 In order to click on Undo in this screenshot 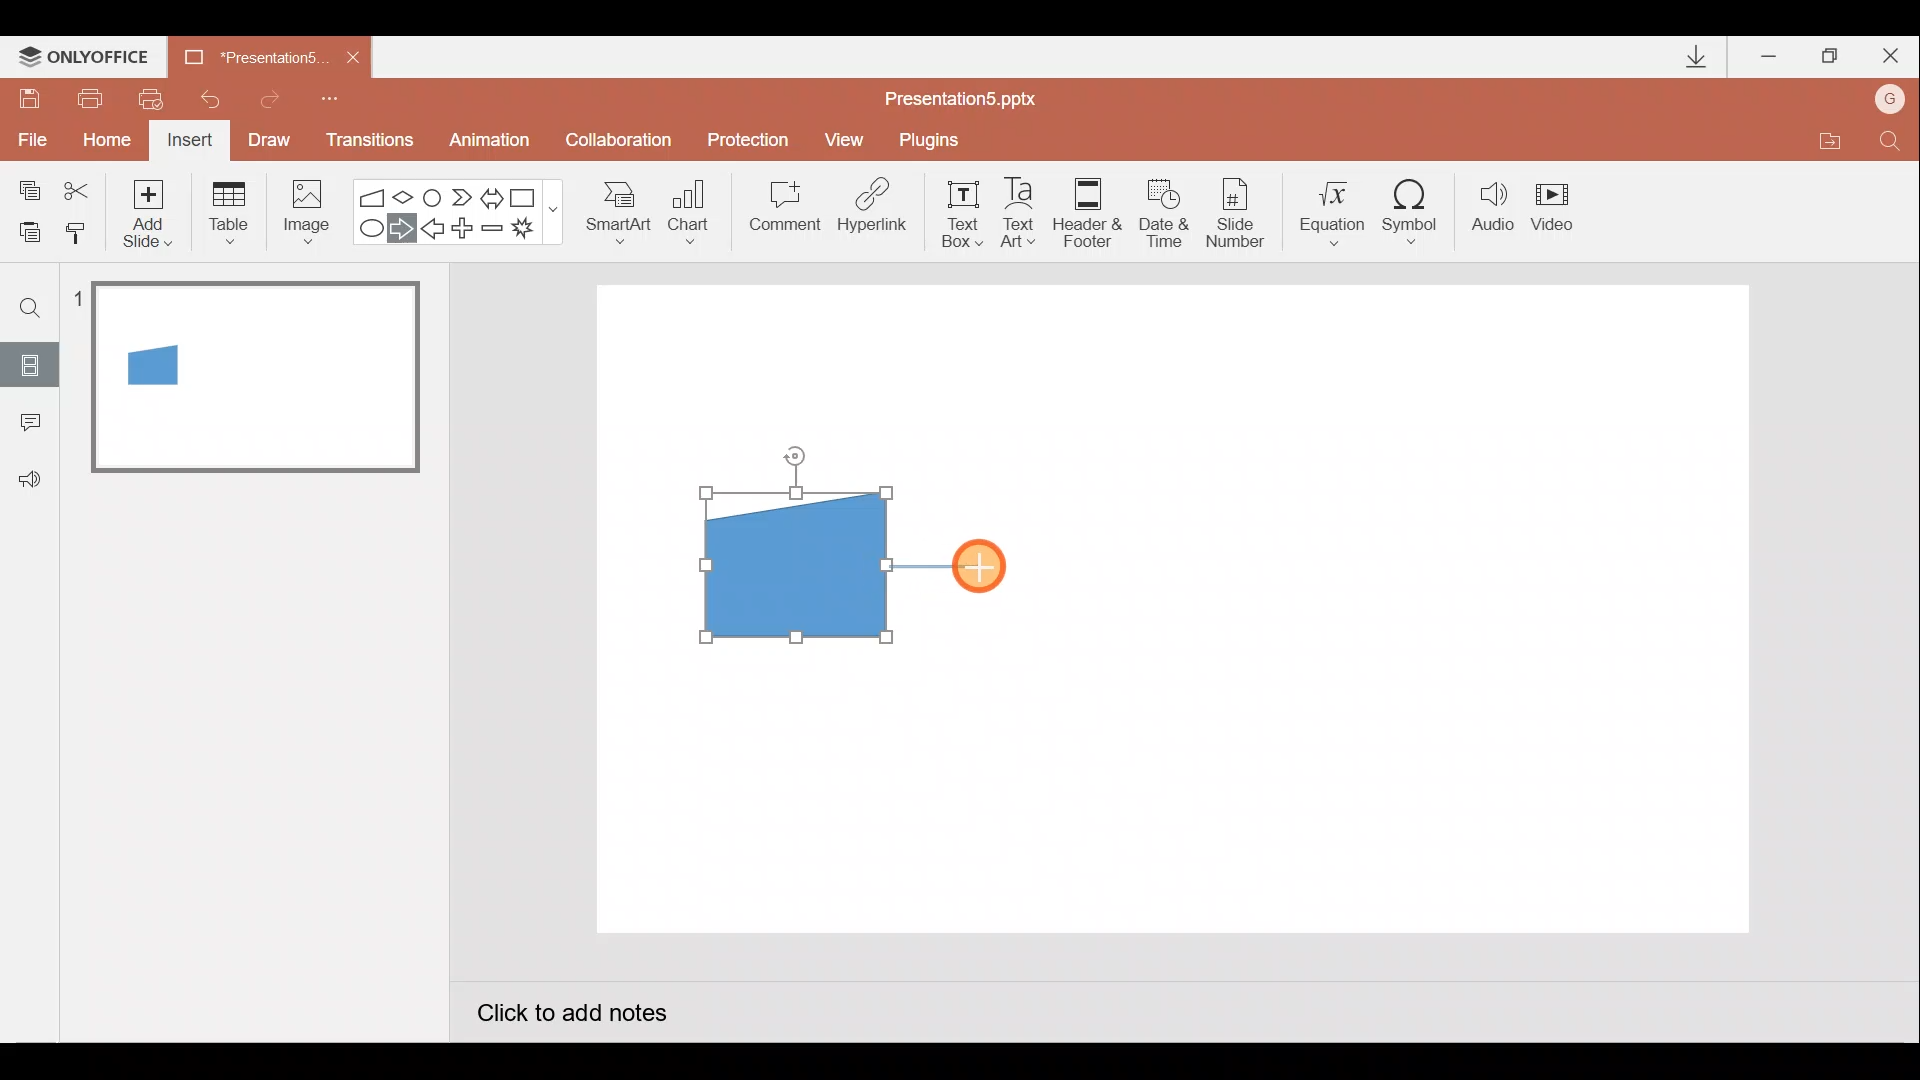, I will do `click(214, 99)`.